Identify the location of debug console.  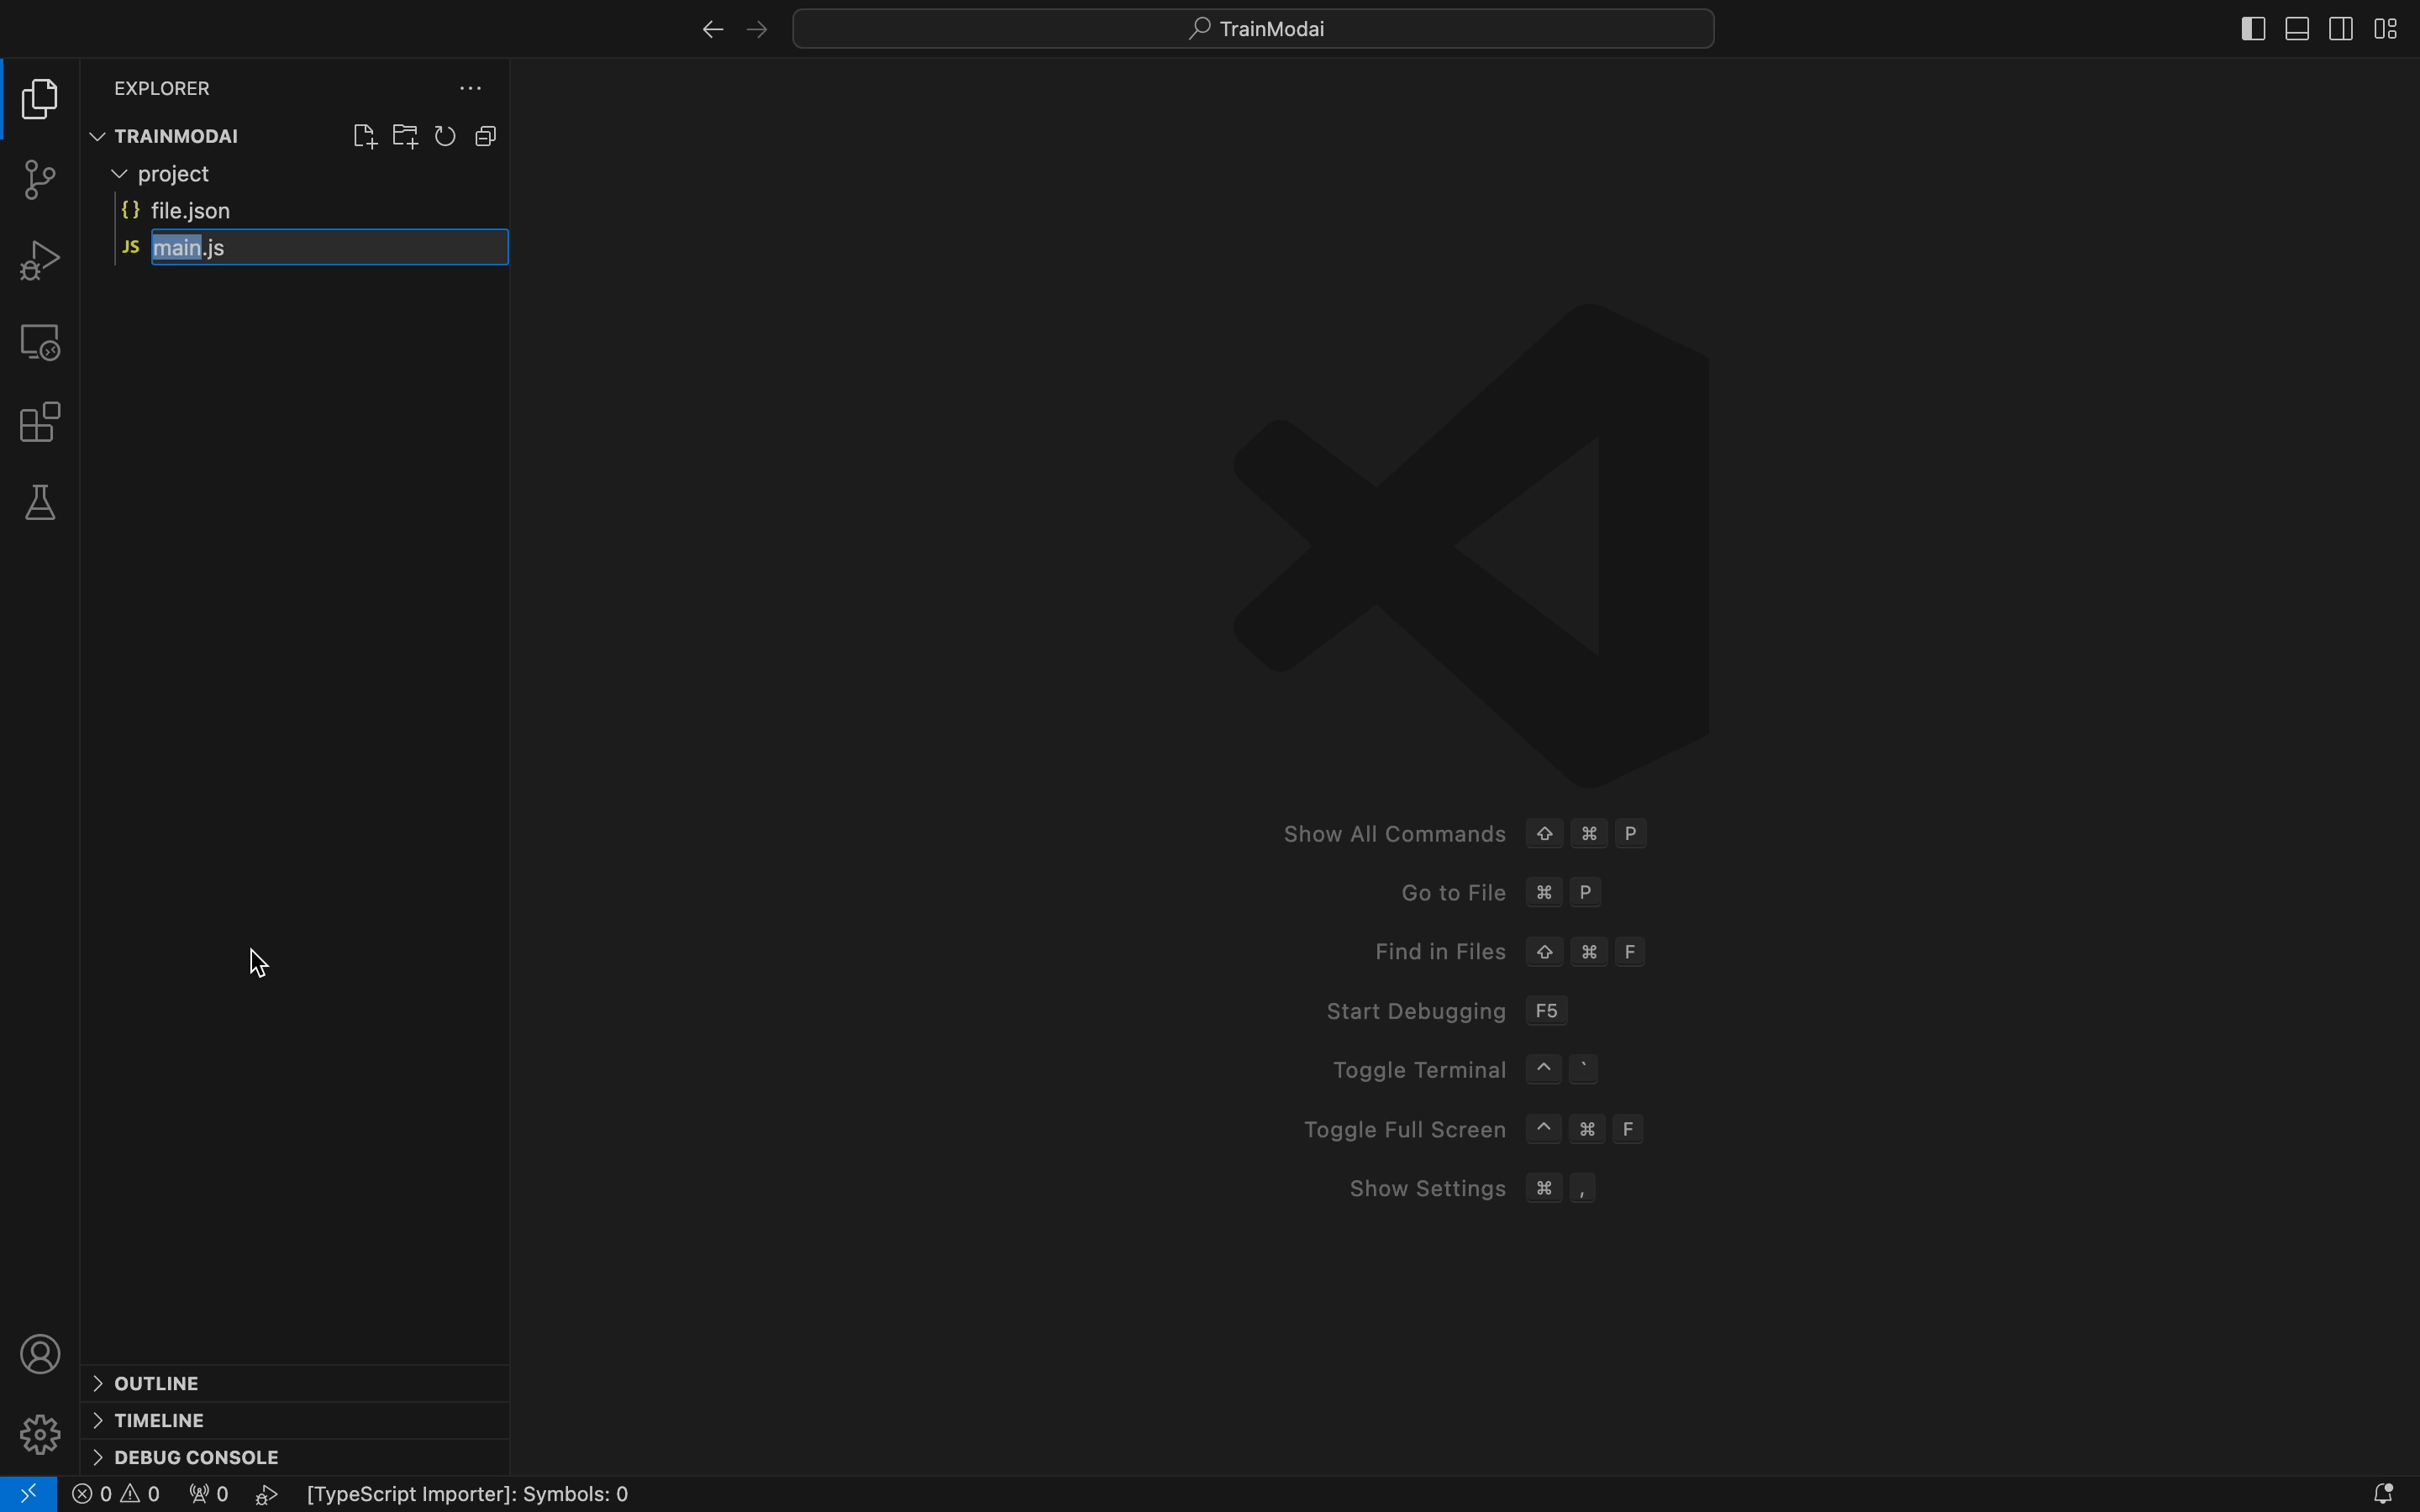
(196, 1456).